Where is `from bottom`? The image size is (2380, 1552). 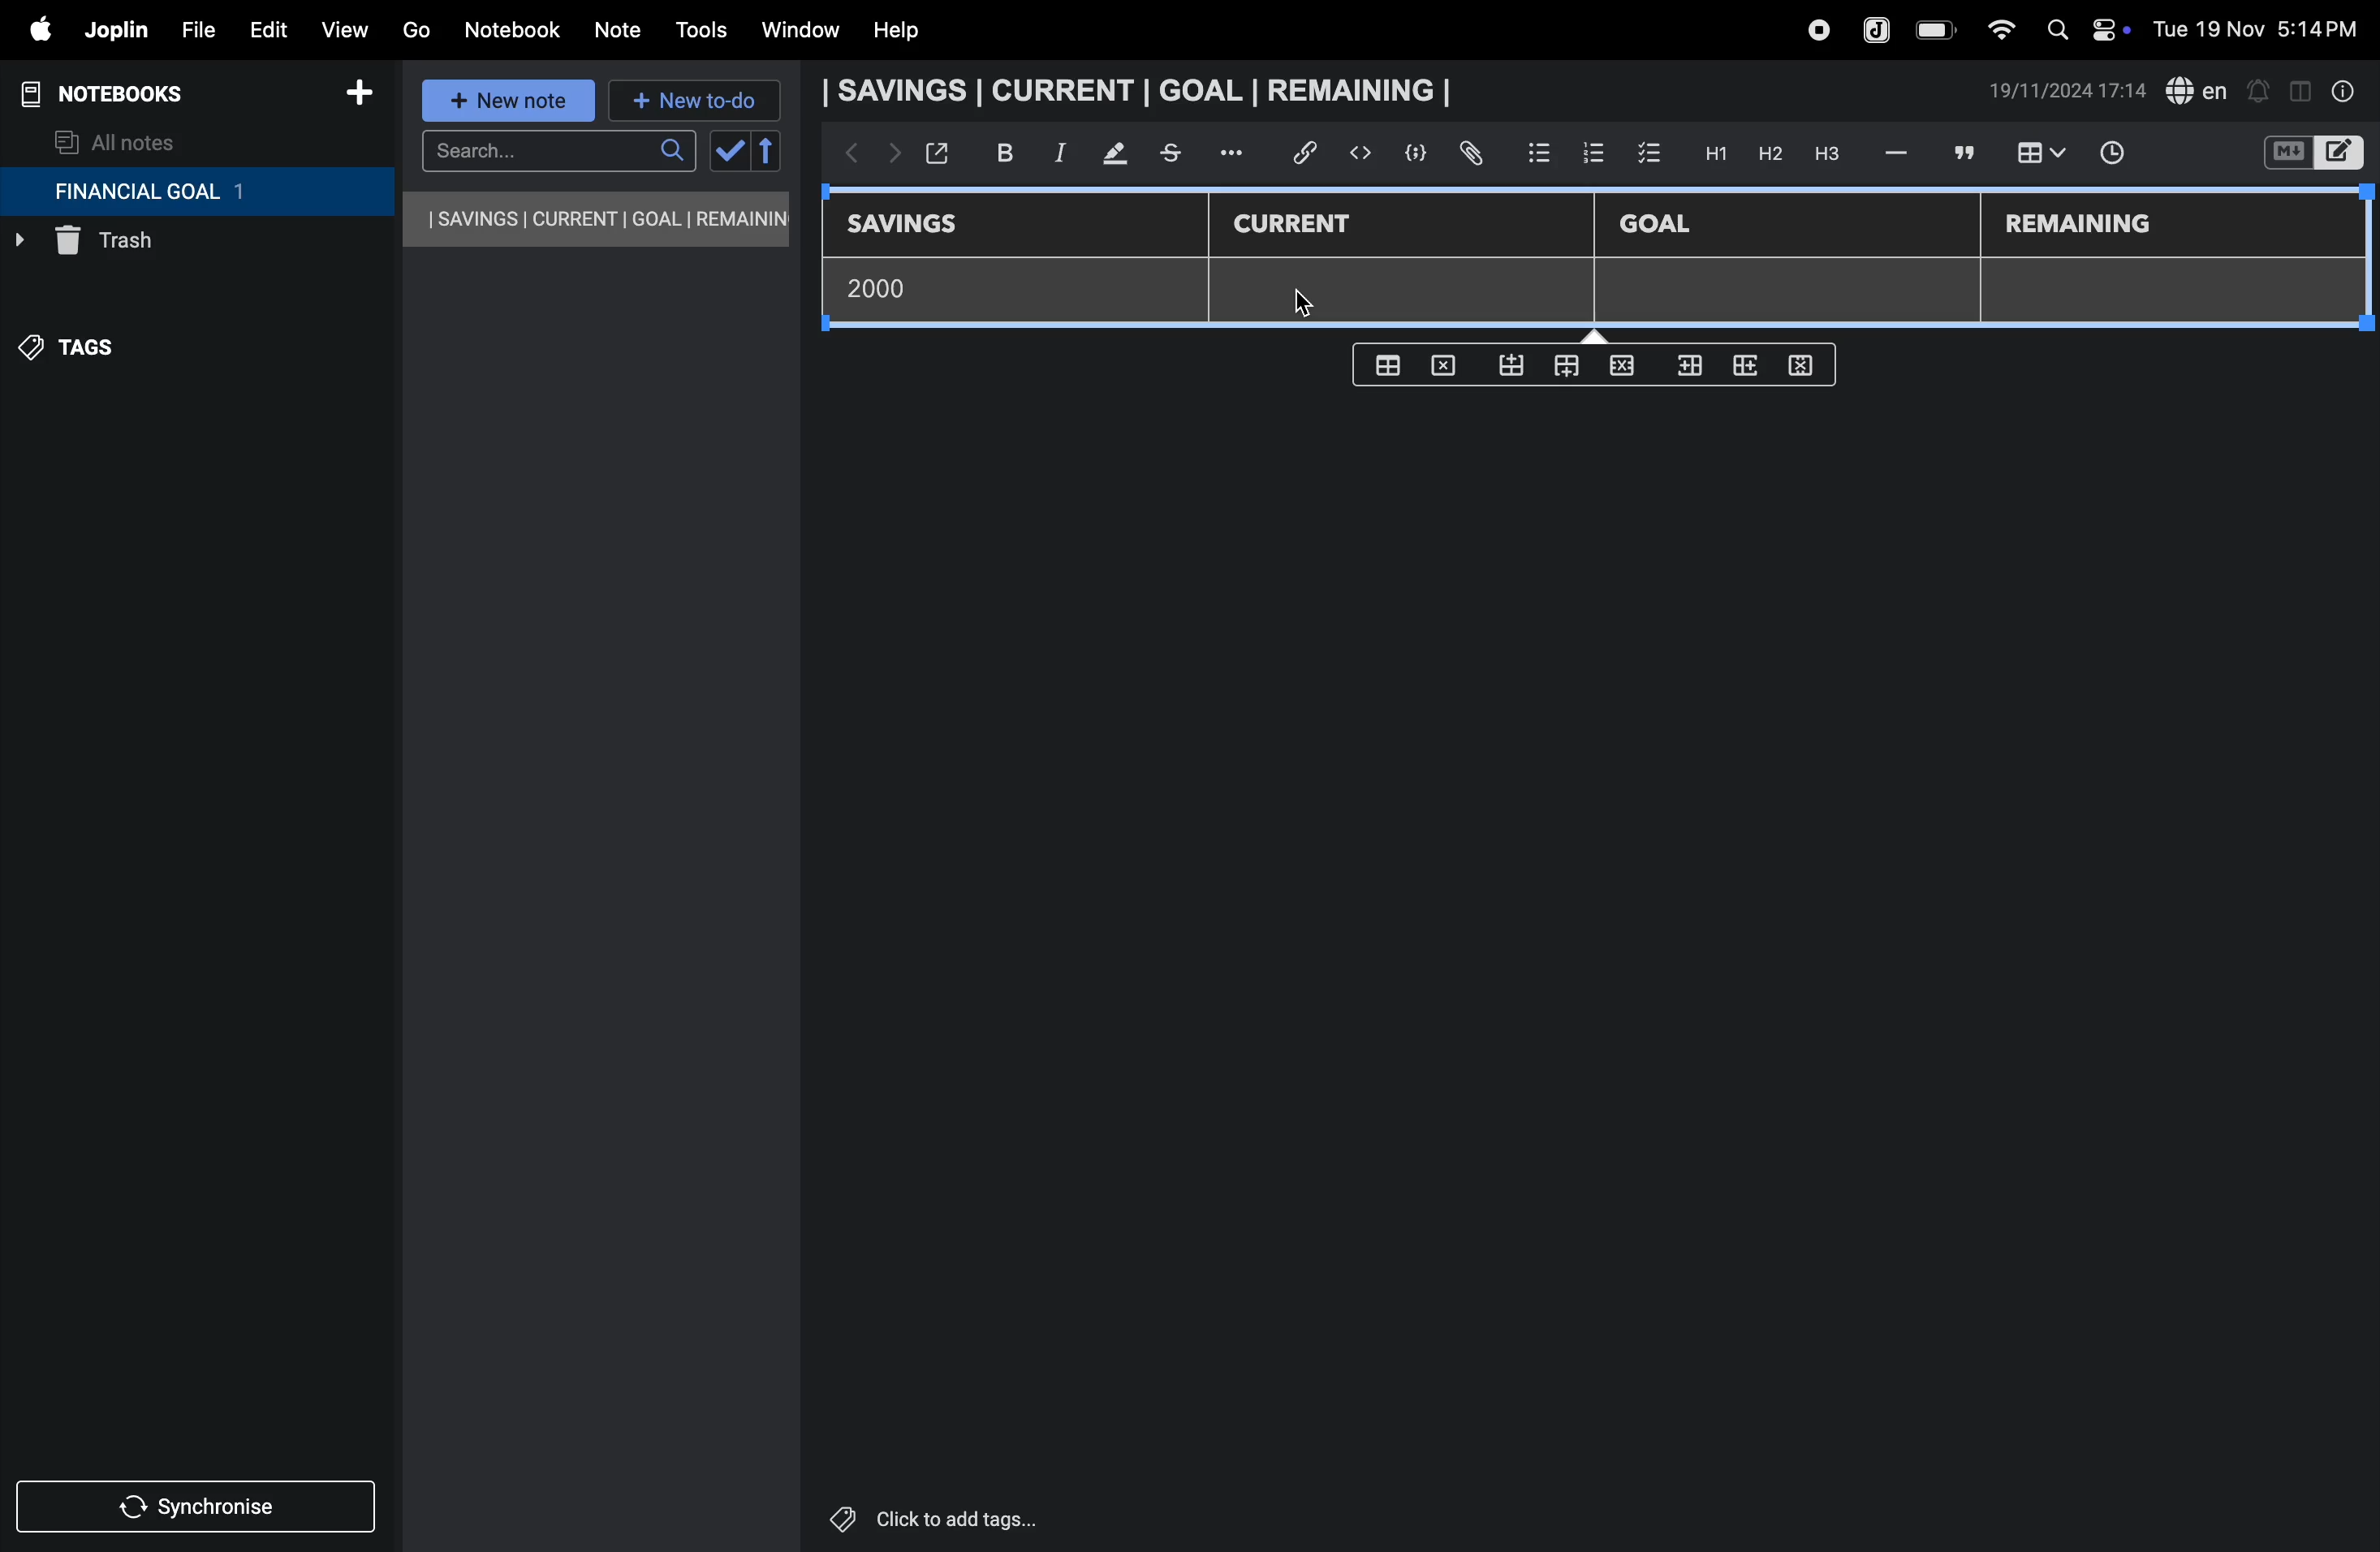
from bottom is located at coordinates (1513, 366).